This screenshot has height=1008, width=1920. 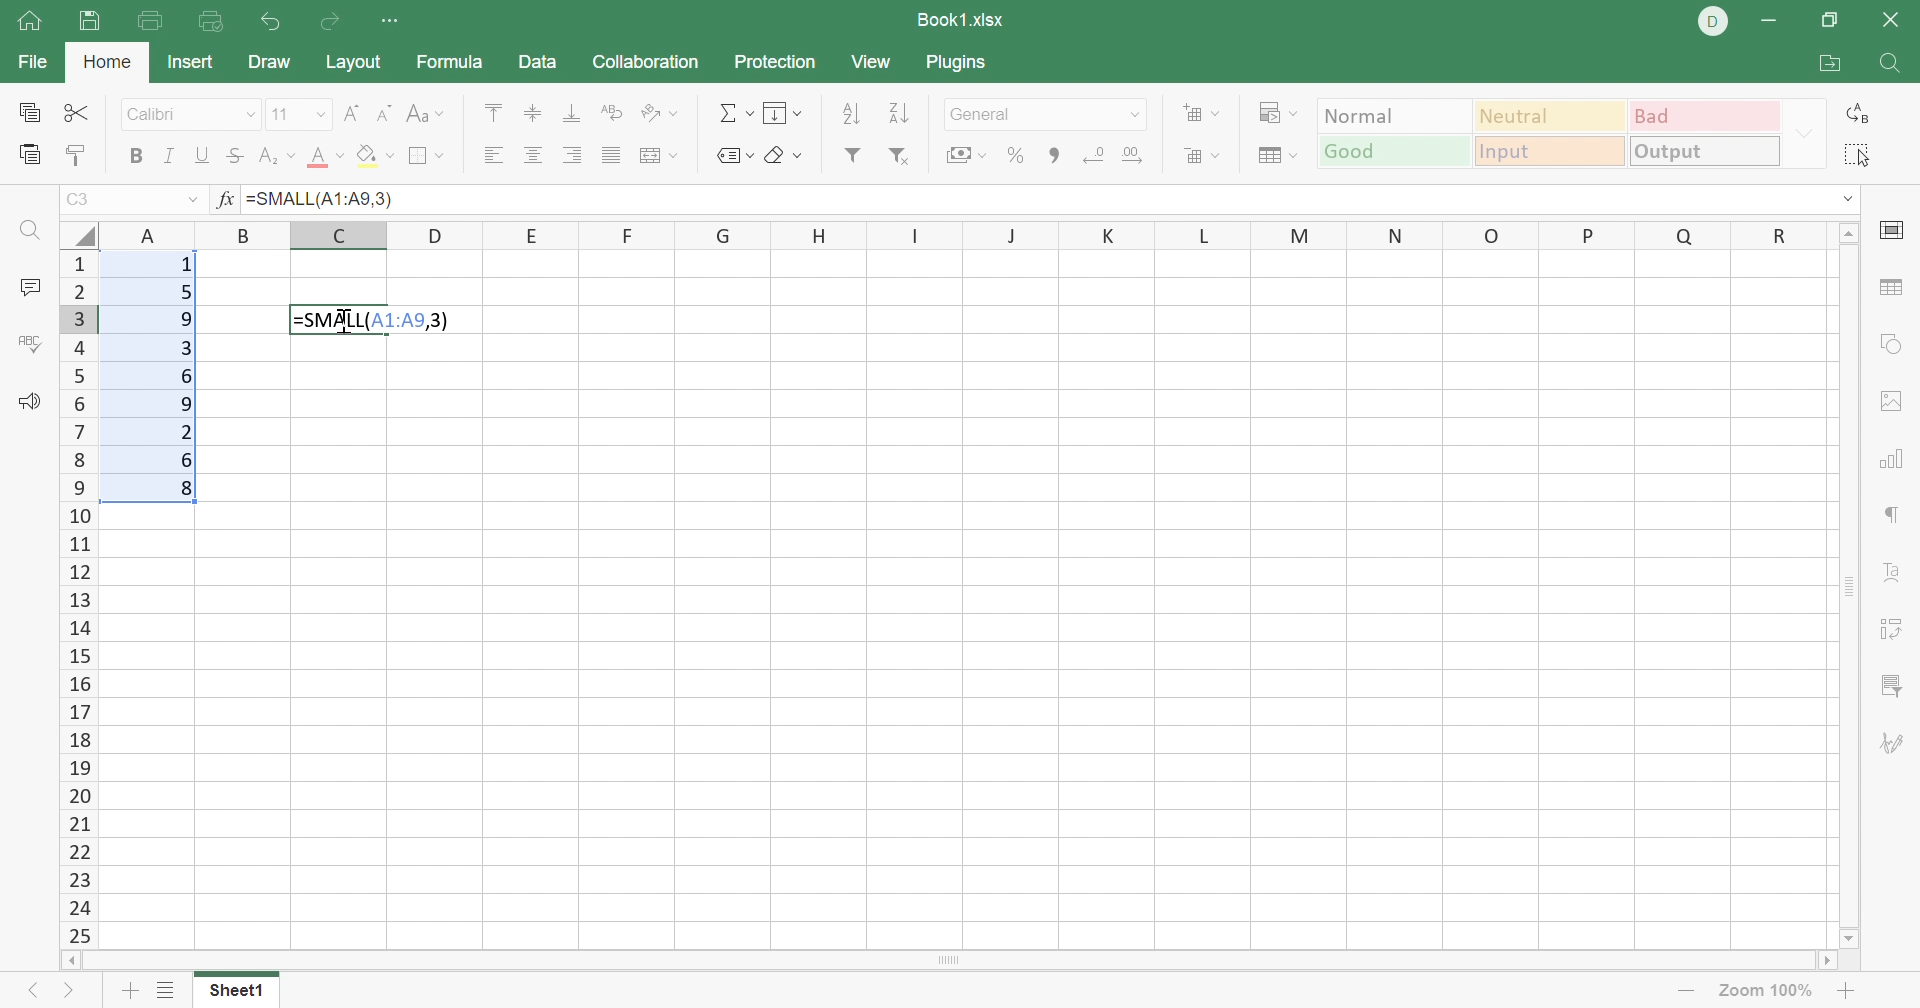 I want to click on Sort descending, so click(x=898, y=112).